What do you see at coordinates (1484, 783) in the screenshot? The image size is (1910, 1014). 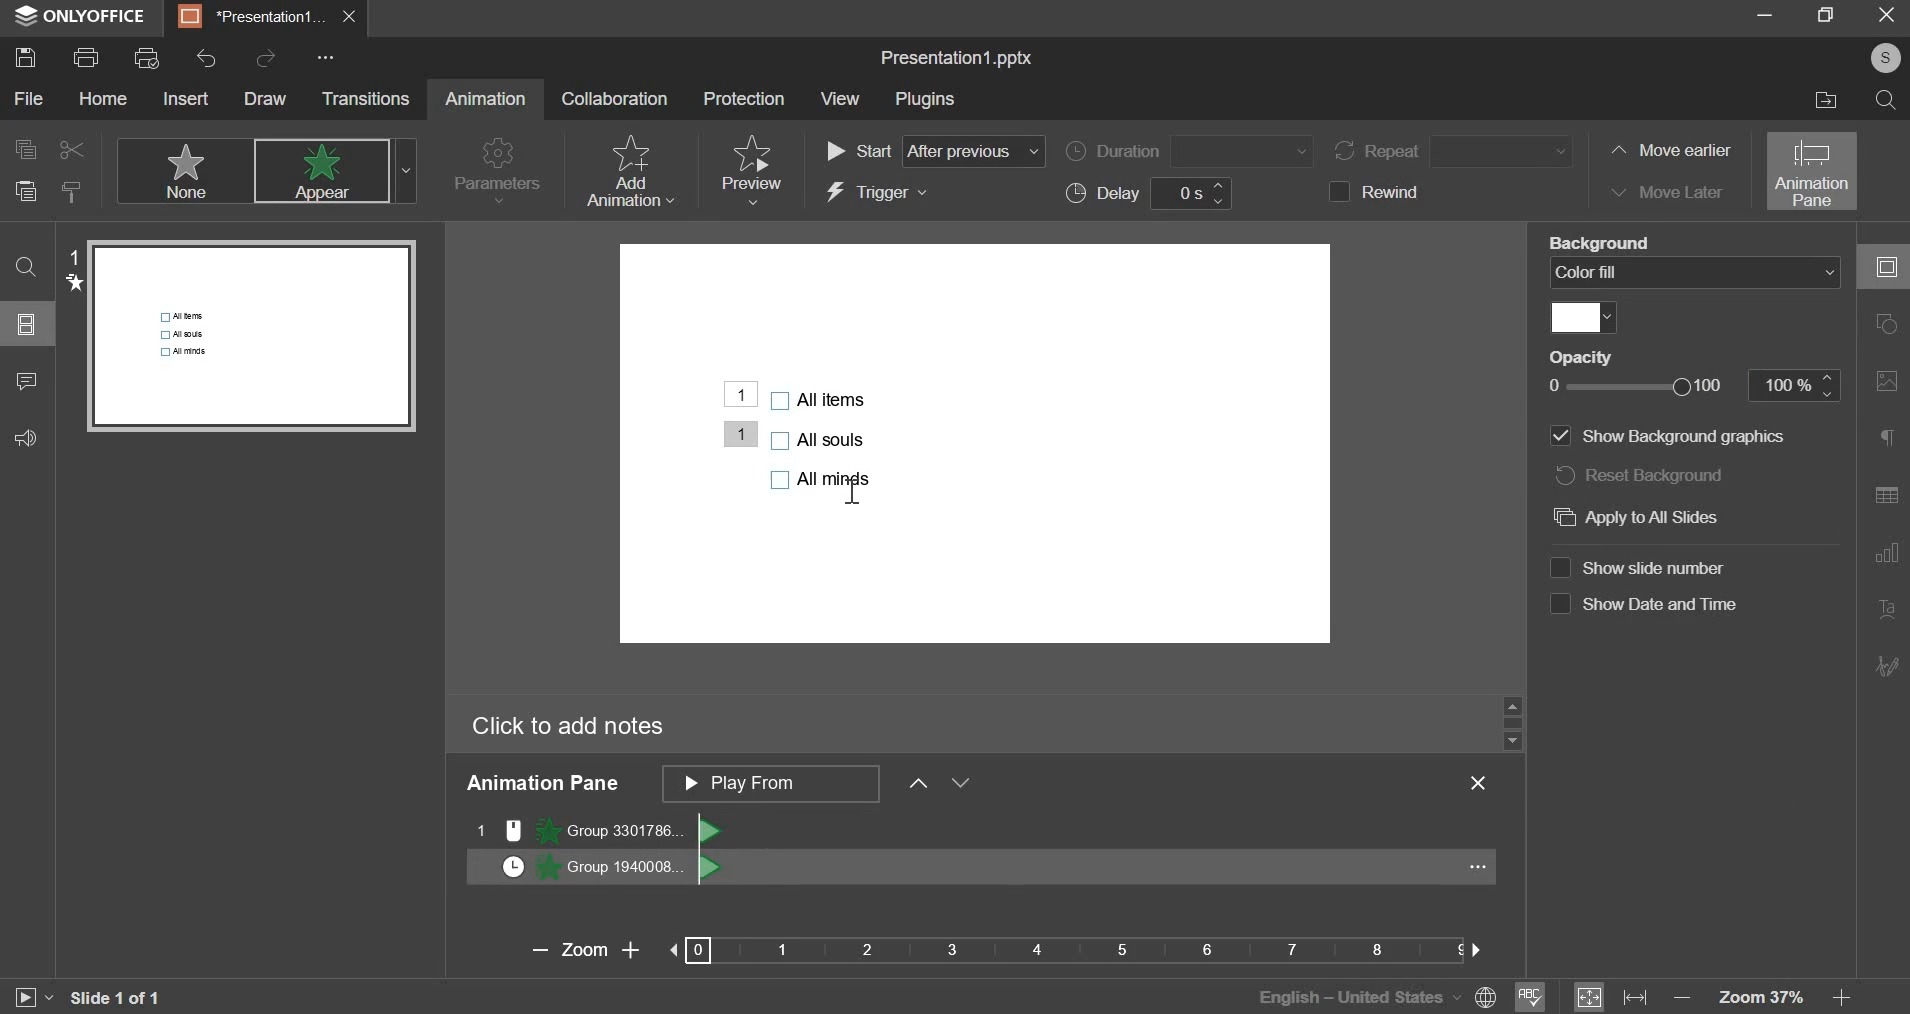 I see `exit` at bounding box center [1484, 783].